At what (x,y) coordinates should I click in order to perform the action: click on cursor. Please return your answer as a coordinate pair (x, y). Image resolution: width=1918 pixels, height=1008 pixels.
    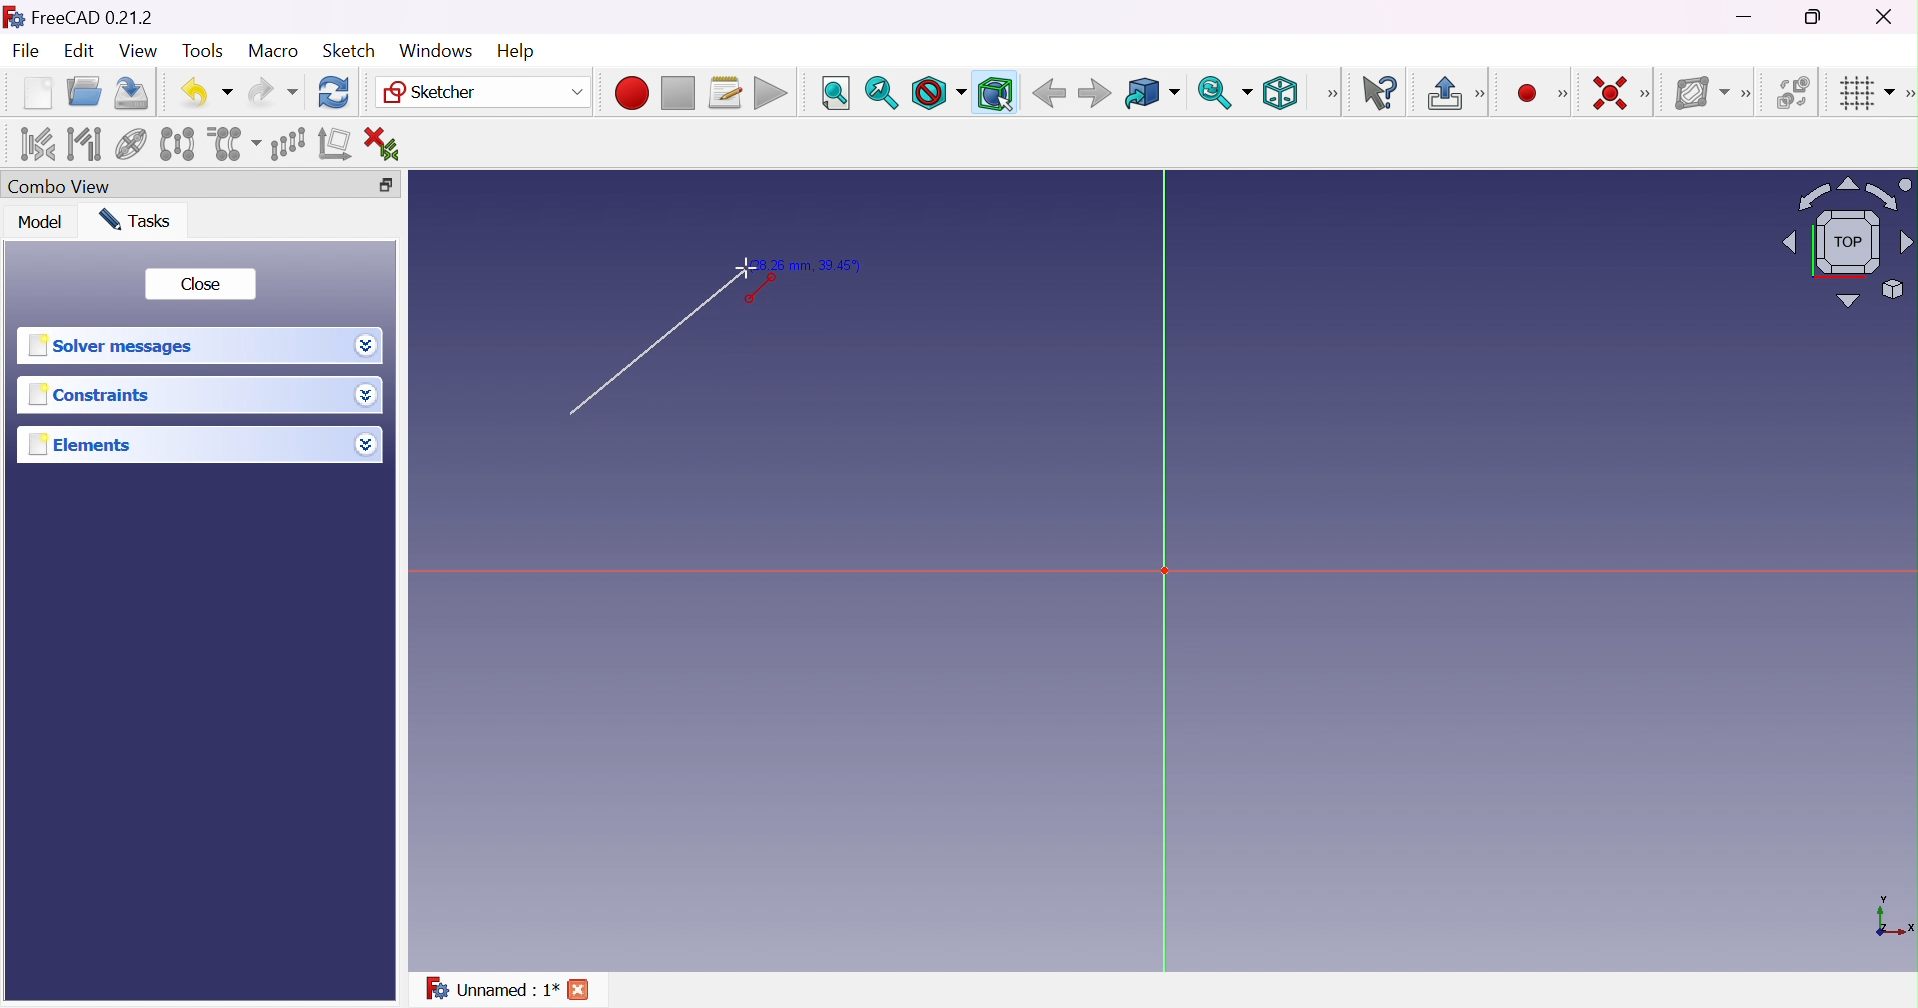
    Looking at the image, I should click on (758, 270).